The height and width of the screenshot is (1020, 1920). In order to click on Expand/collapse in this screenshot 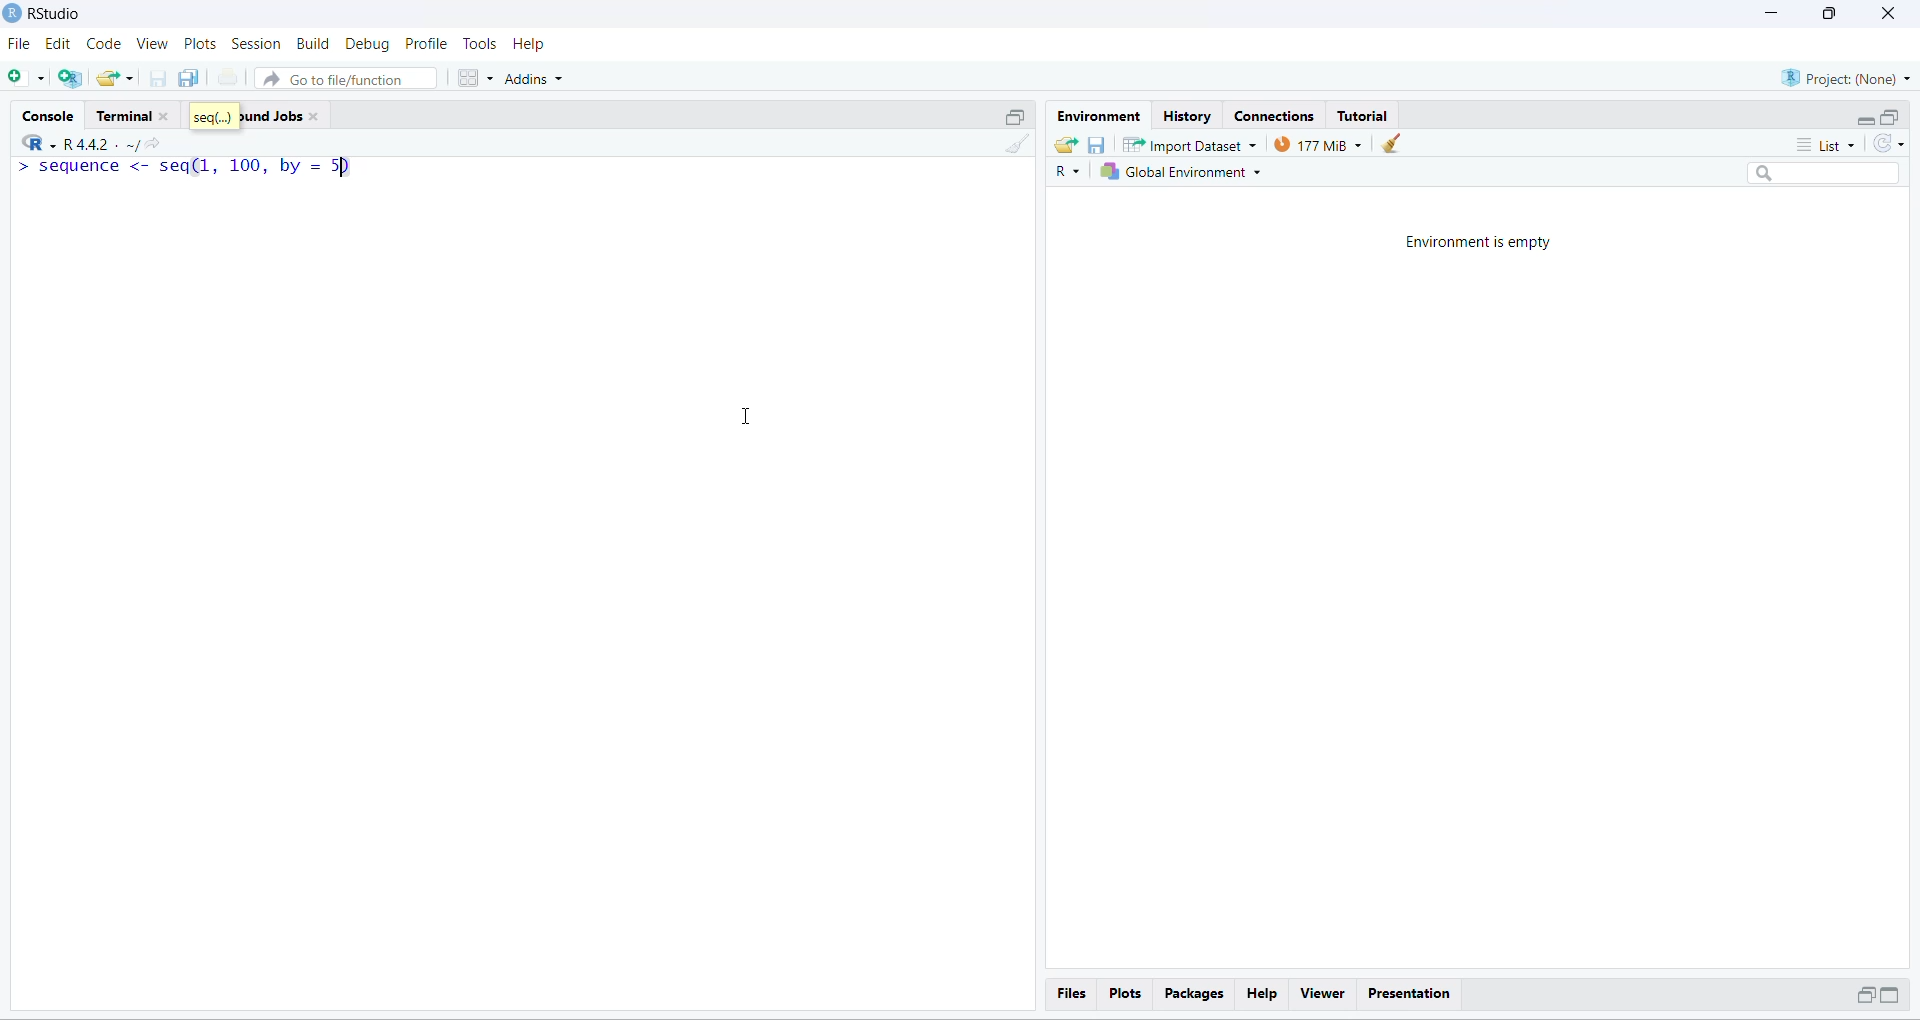, I will do `click(1890, 994)`.